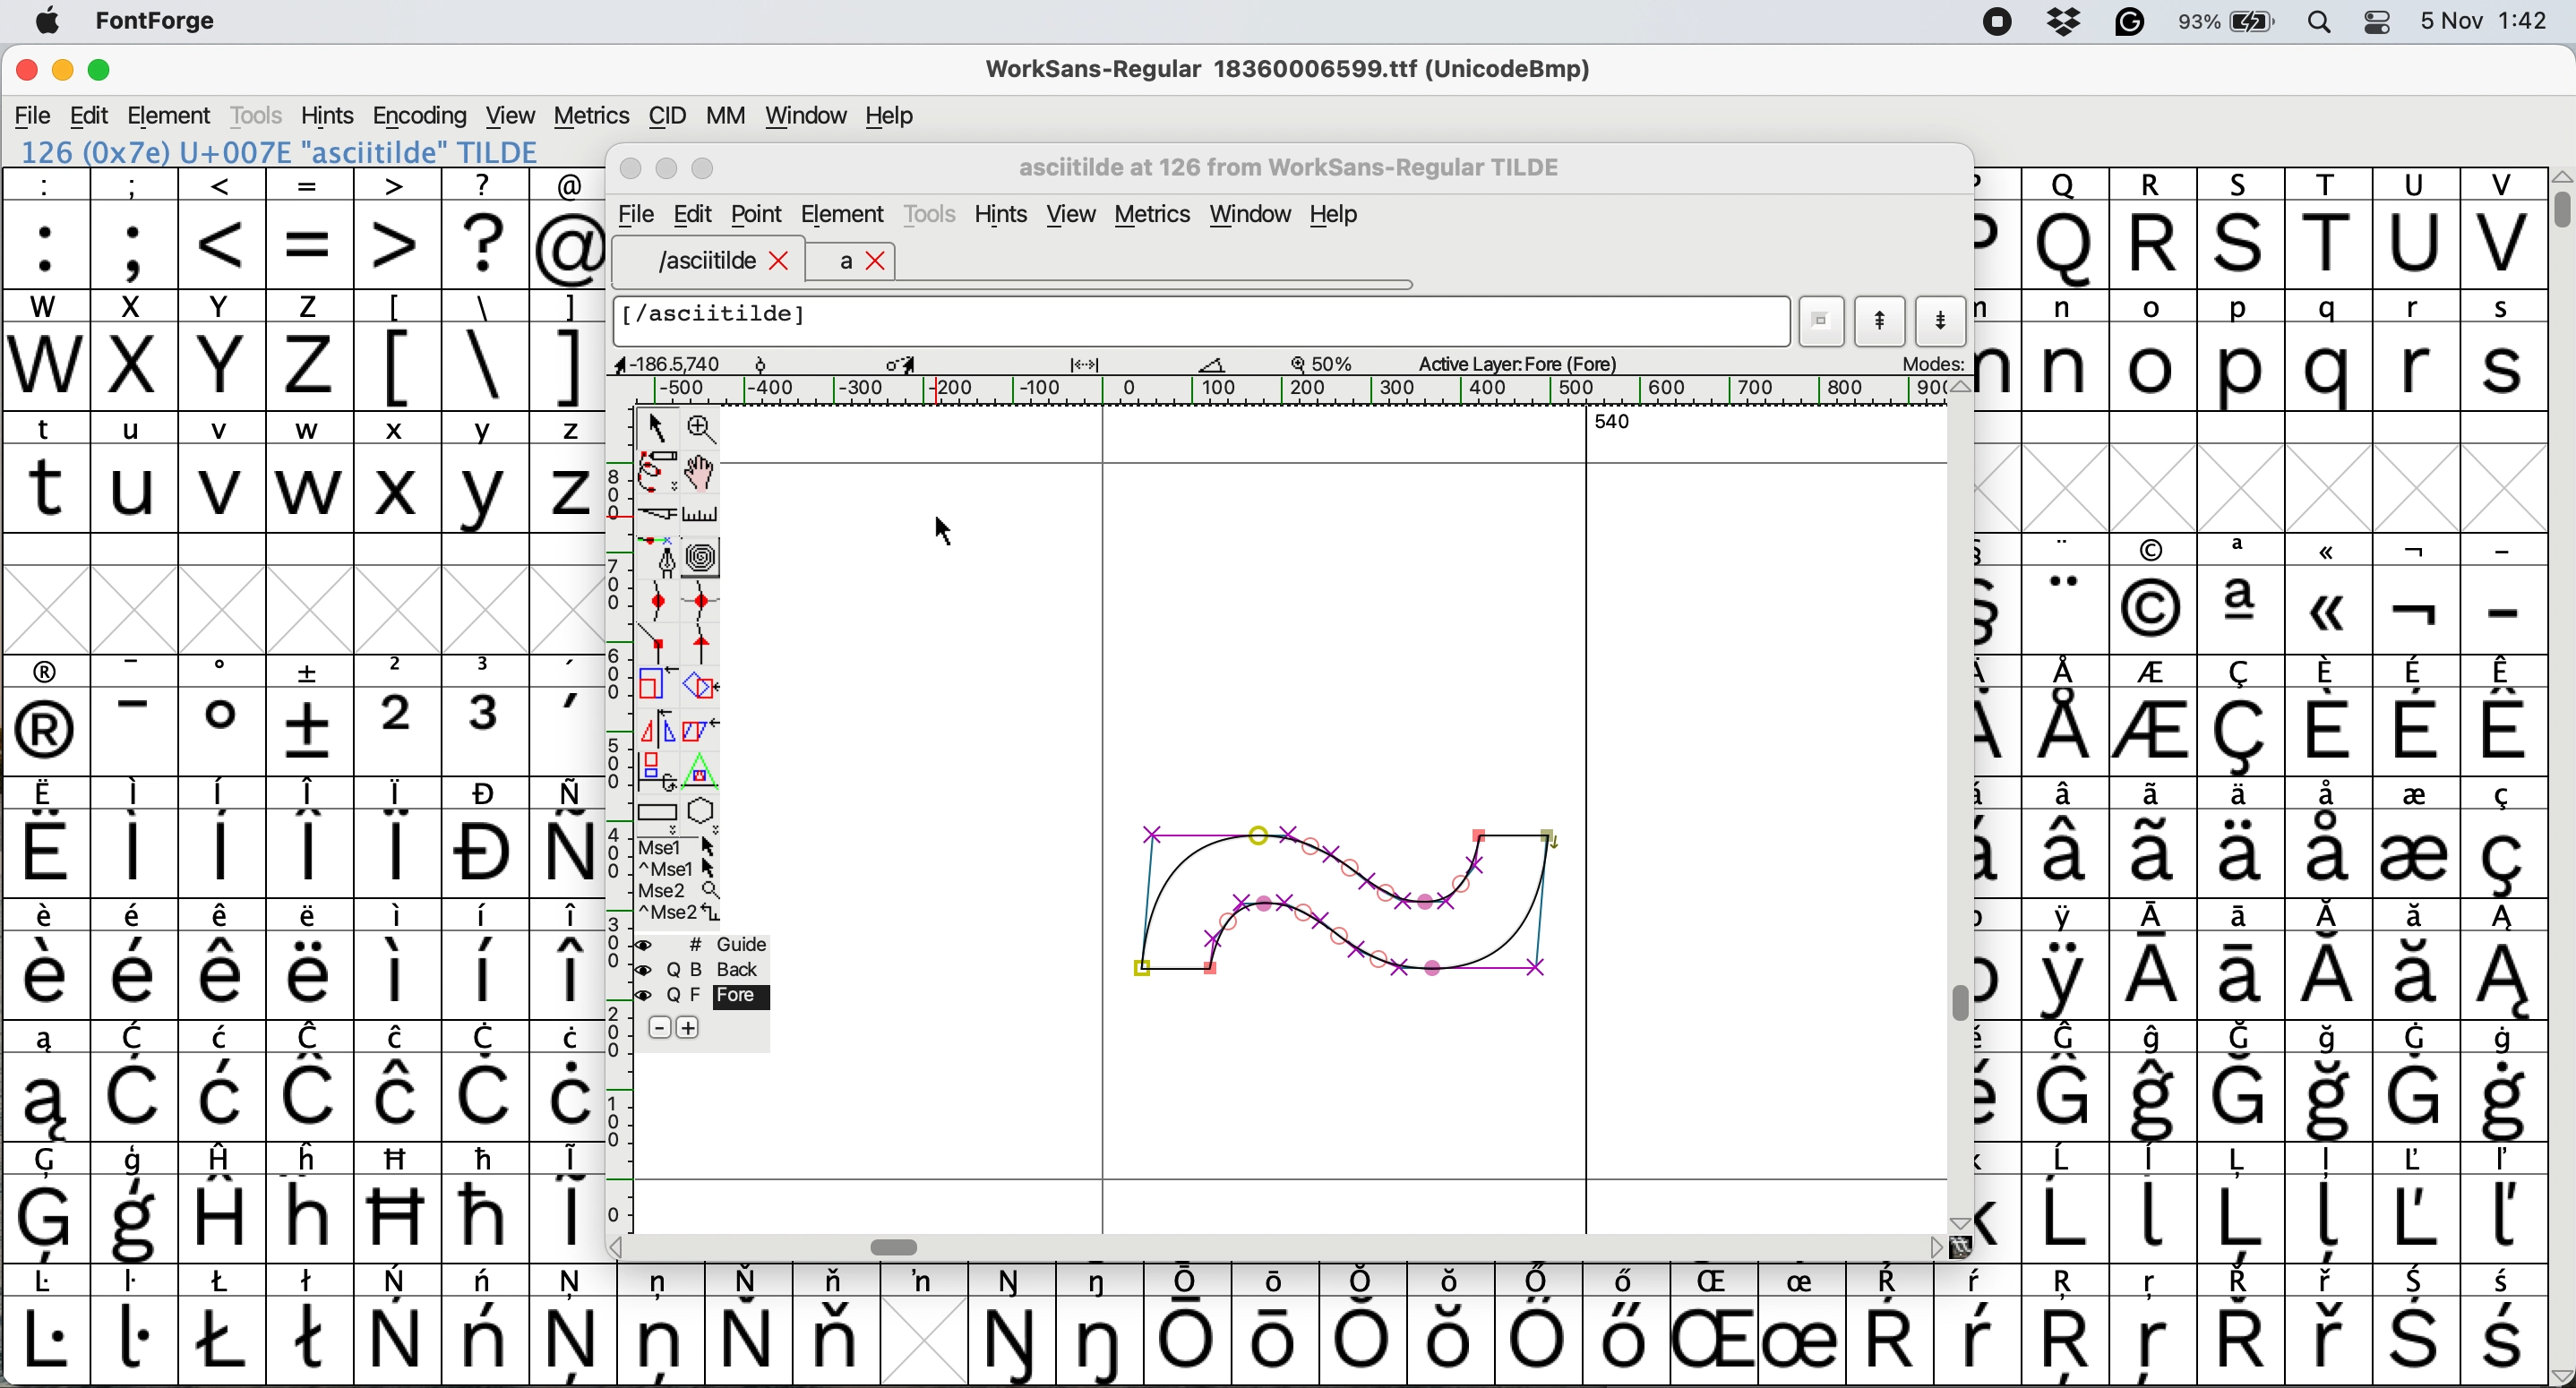  Describe the element at coordinates (2153, 962) in the screenshot. I see `symbol` at that location.